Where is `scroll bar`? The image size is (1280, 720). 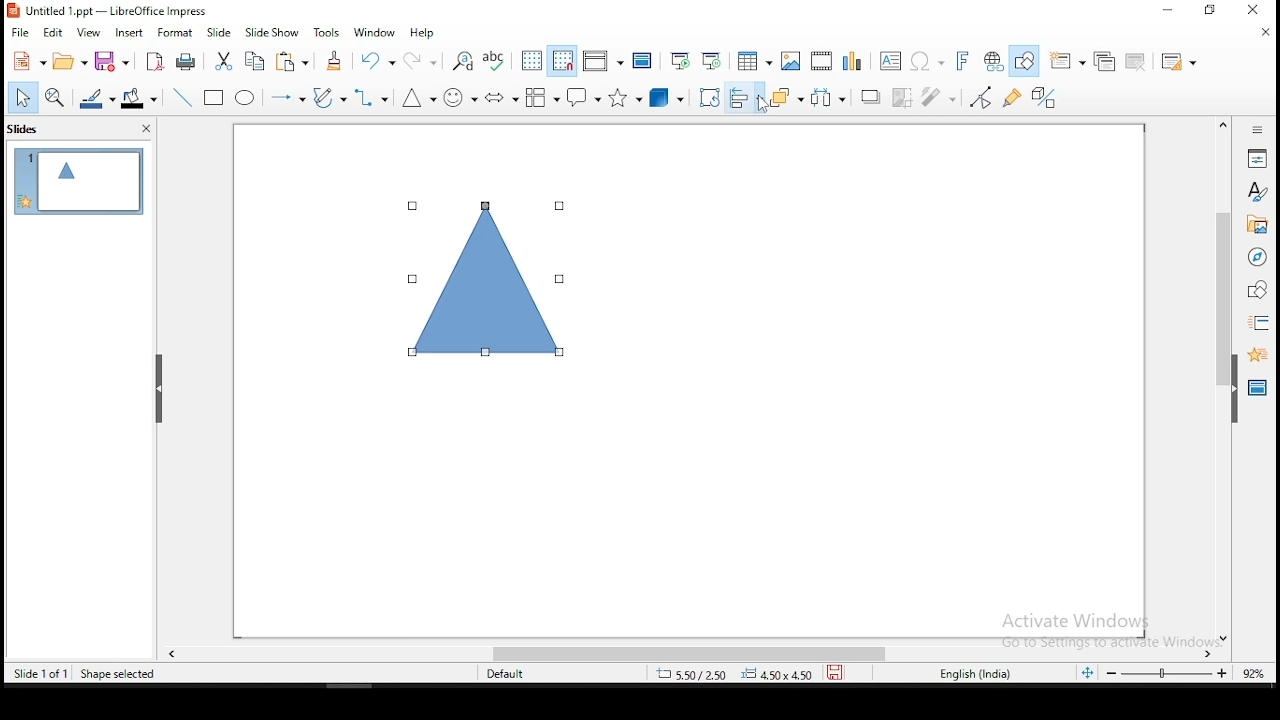 scroll bar is located at coordinates (1219, 379).